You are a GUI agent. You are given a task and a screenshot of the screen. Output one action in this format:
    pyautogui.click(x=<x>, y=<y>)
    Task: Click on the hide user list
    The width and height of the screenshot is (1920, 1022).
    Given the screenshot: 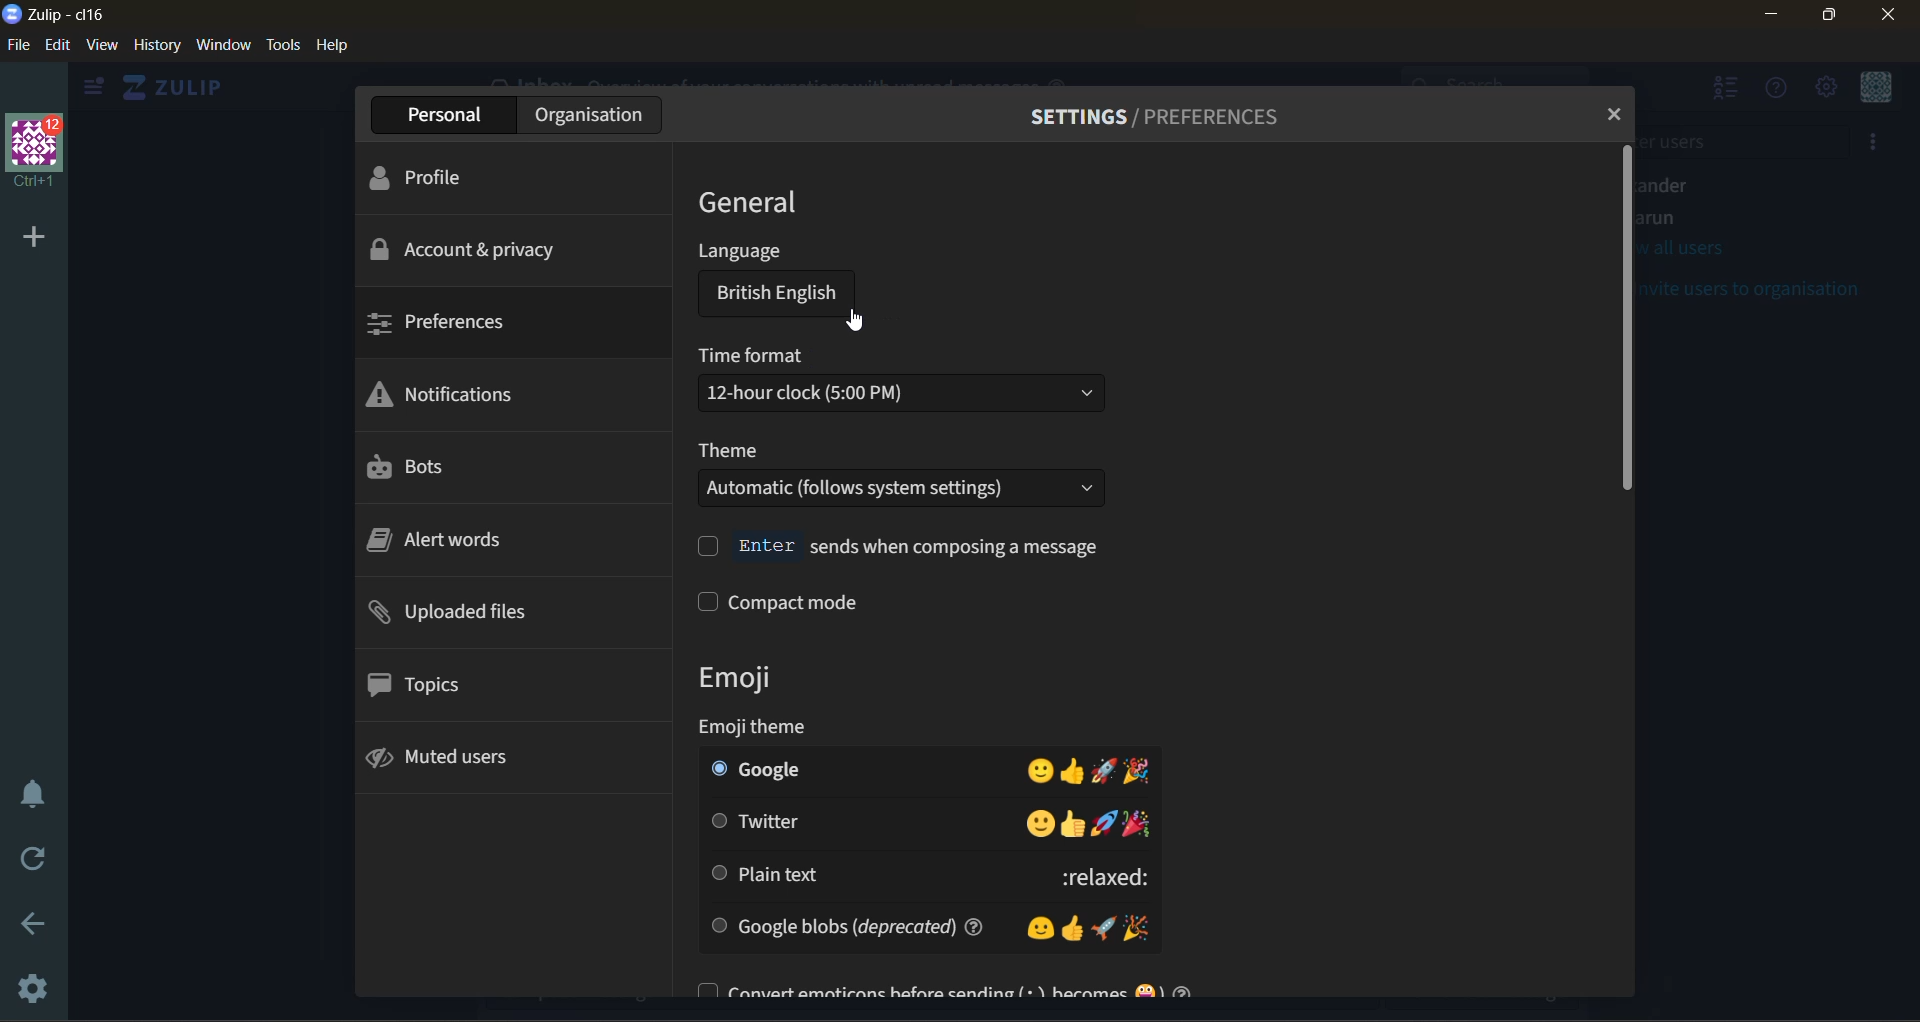 What is the action you would take?
    pyautogui.click(x=1728, y=92)
    